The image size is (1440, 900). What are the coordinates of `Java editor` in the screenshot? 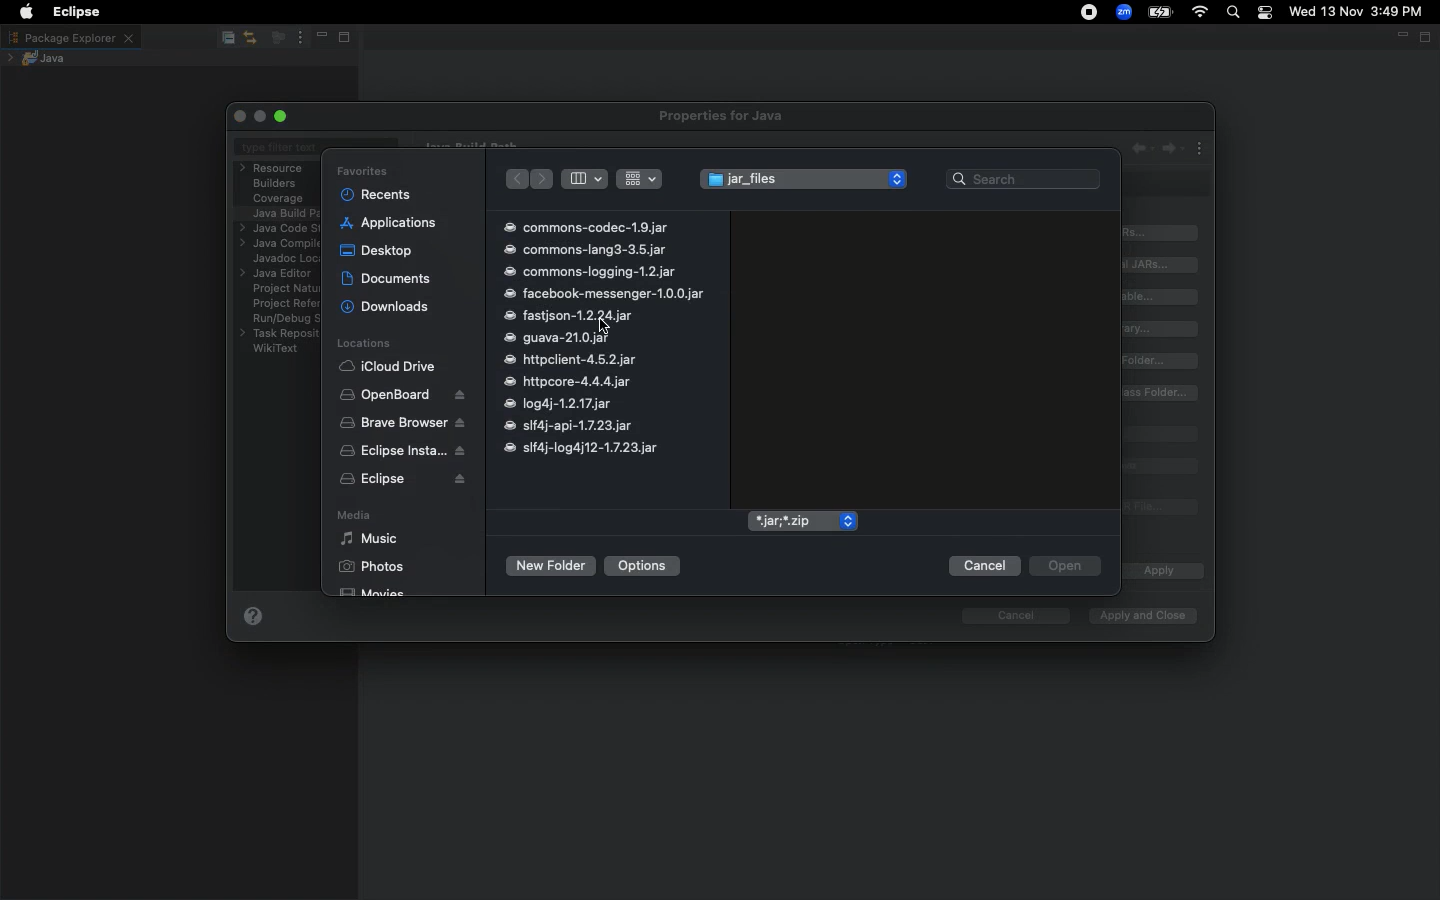 It's located at (279, 274).